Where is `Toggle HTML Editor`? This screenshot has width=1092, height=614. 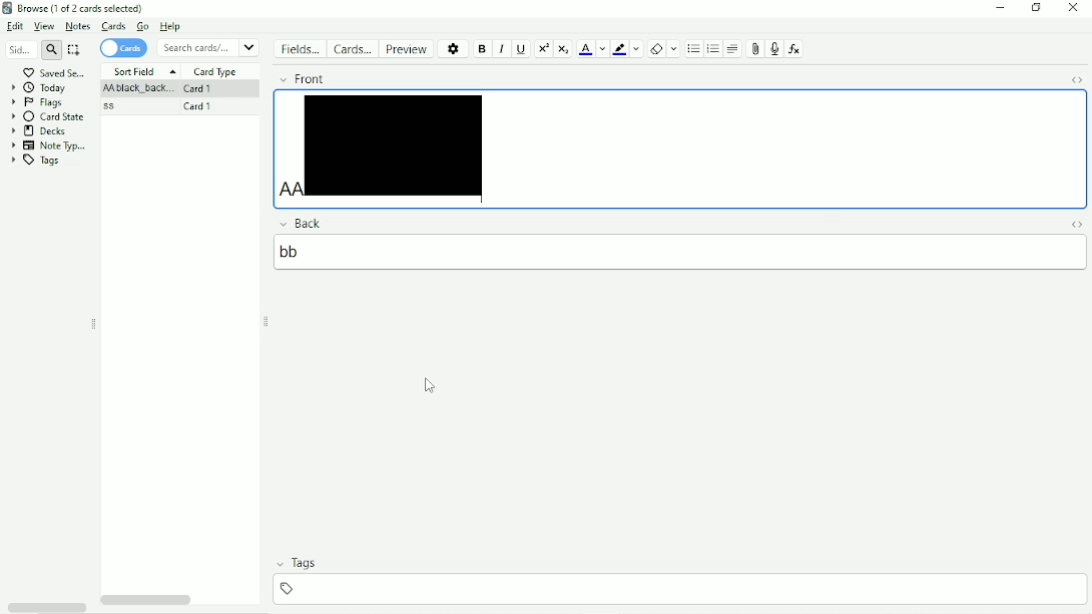
Toggle HTML Editor is located at coordinates (46, 607).